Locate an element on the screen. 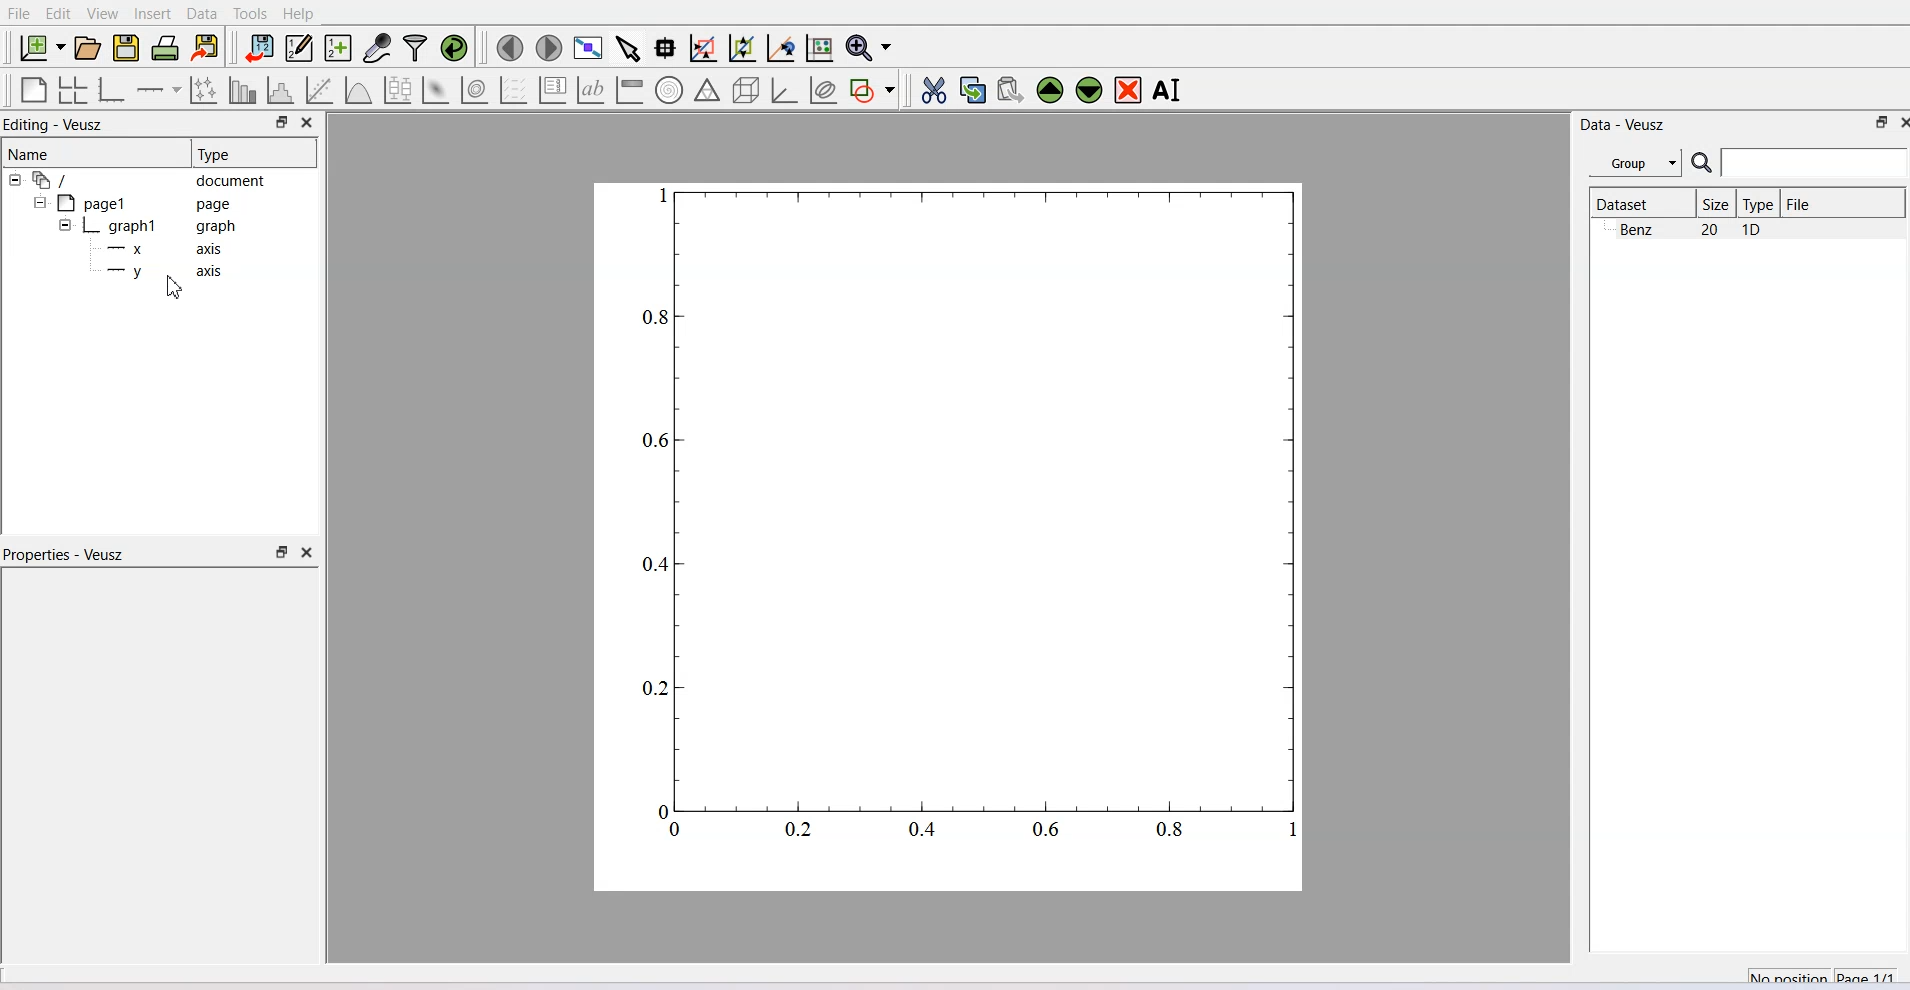 Image resolution: width=1910 pixels, height=990 pixels. Name is located at coordinates (94, 153).